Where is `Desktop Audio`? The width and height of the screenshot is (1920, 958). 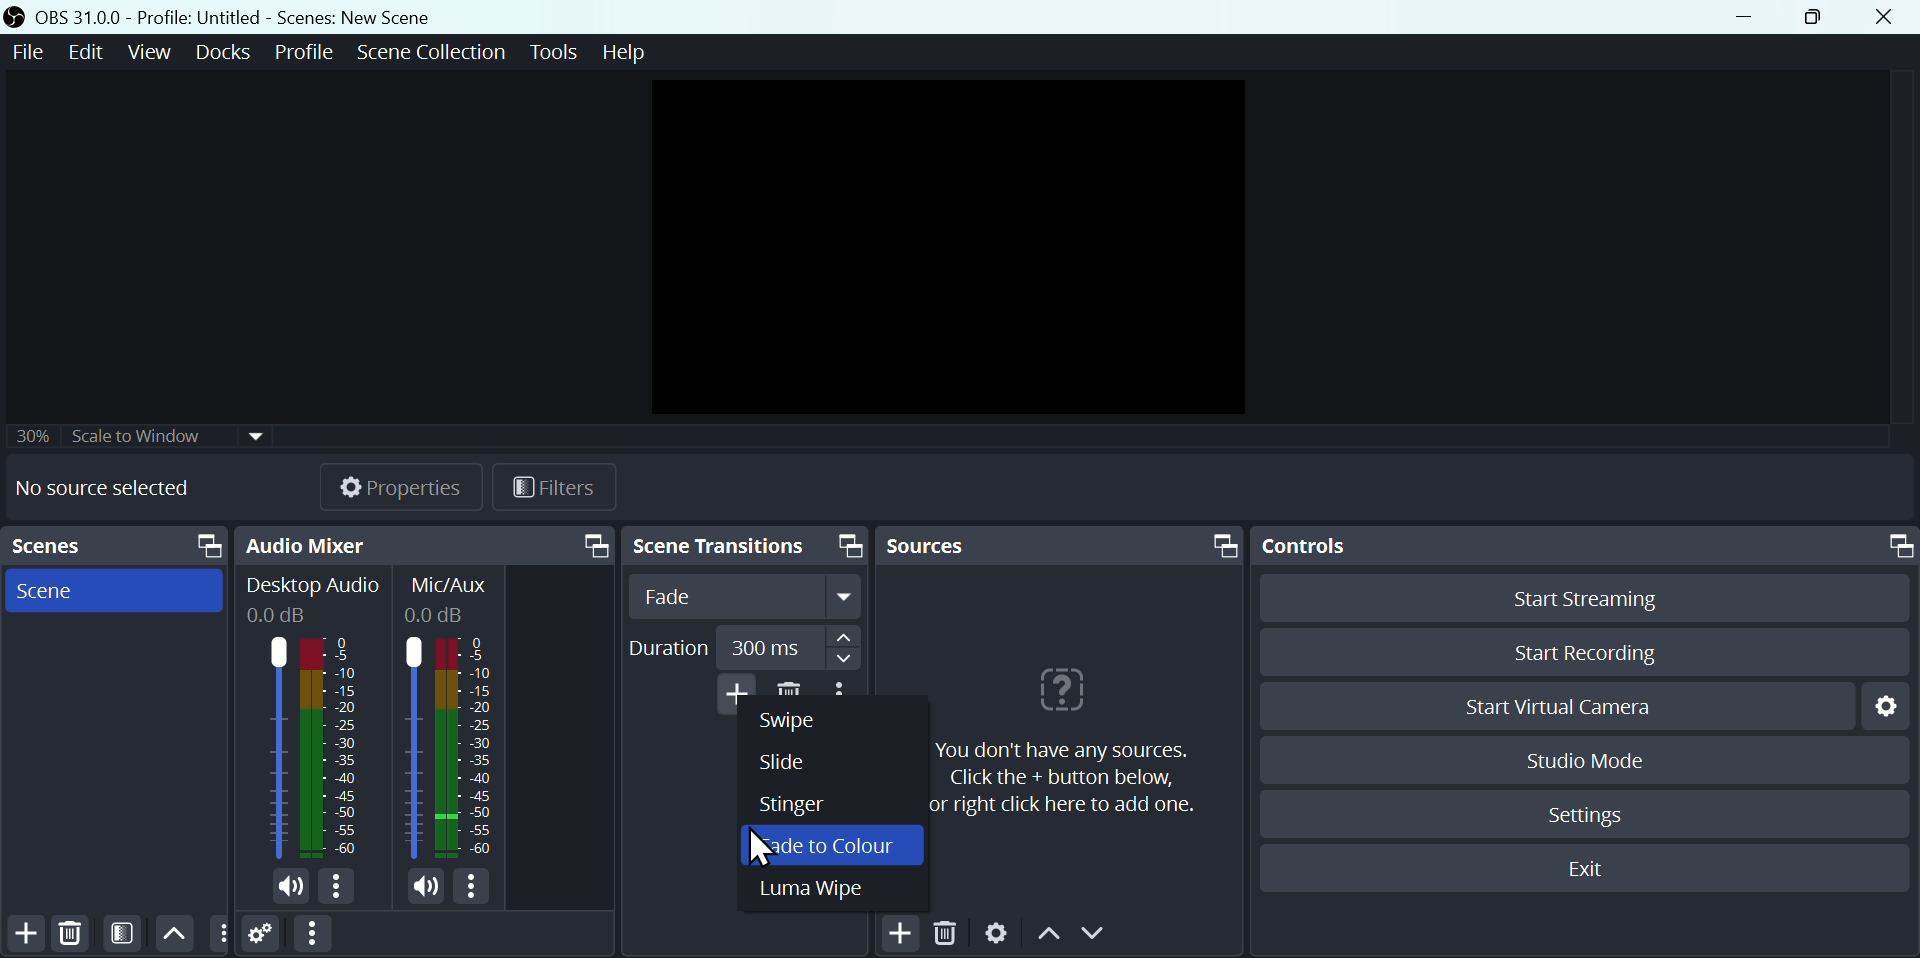
Desktop Audio is located at coordinates (311, 598).